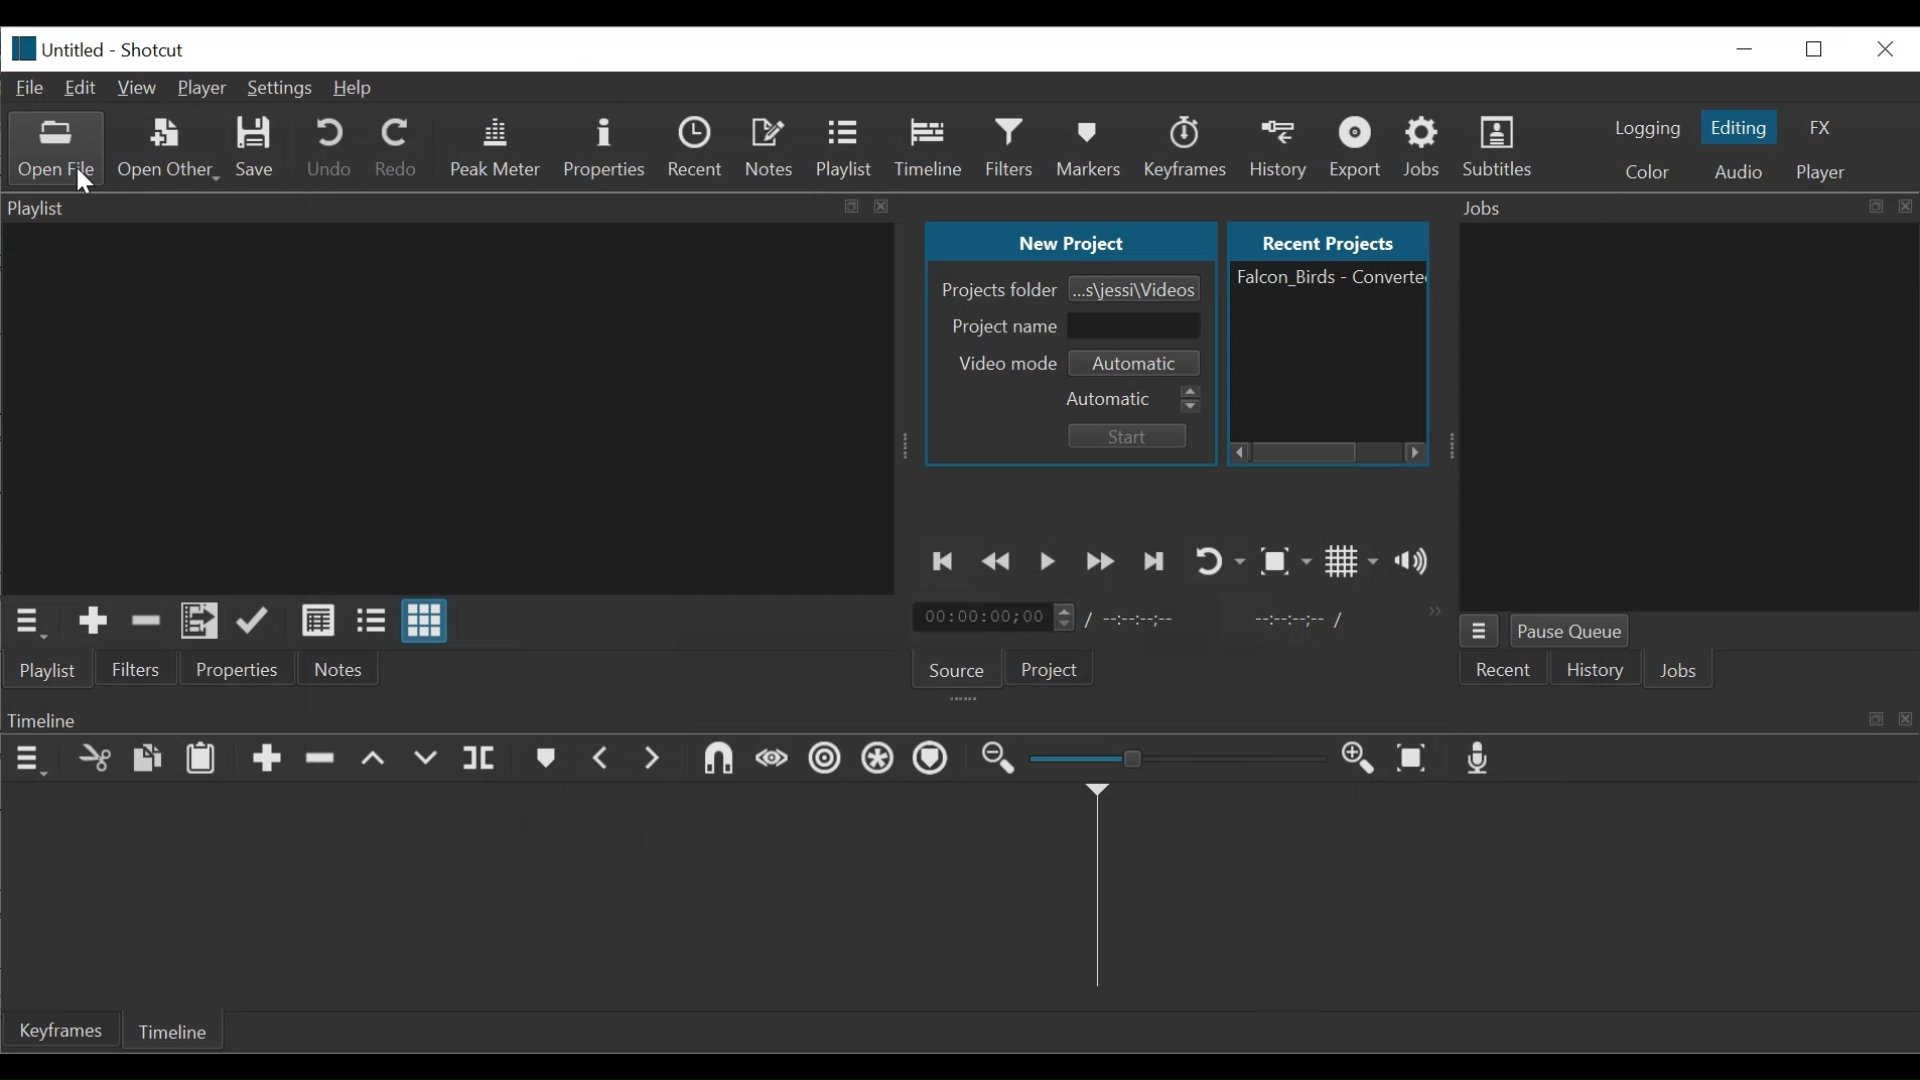 This screenshot has width=1920, height=1080. Describe the element at coordinates (352, 90) in the screenshot. I see `Help` at that location.